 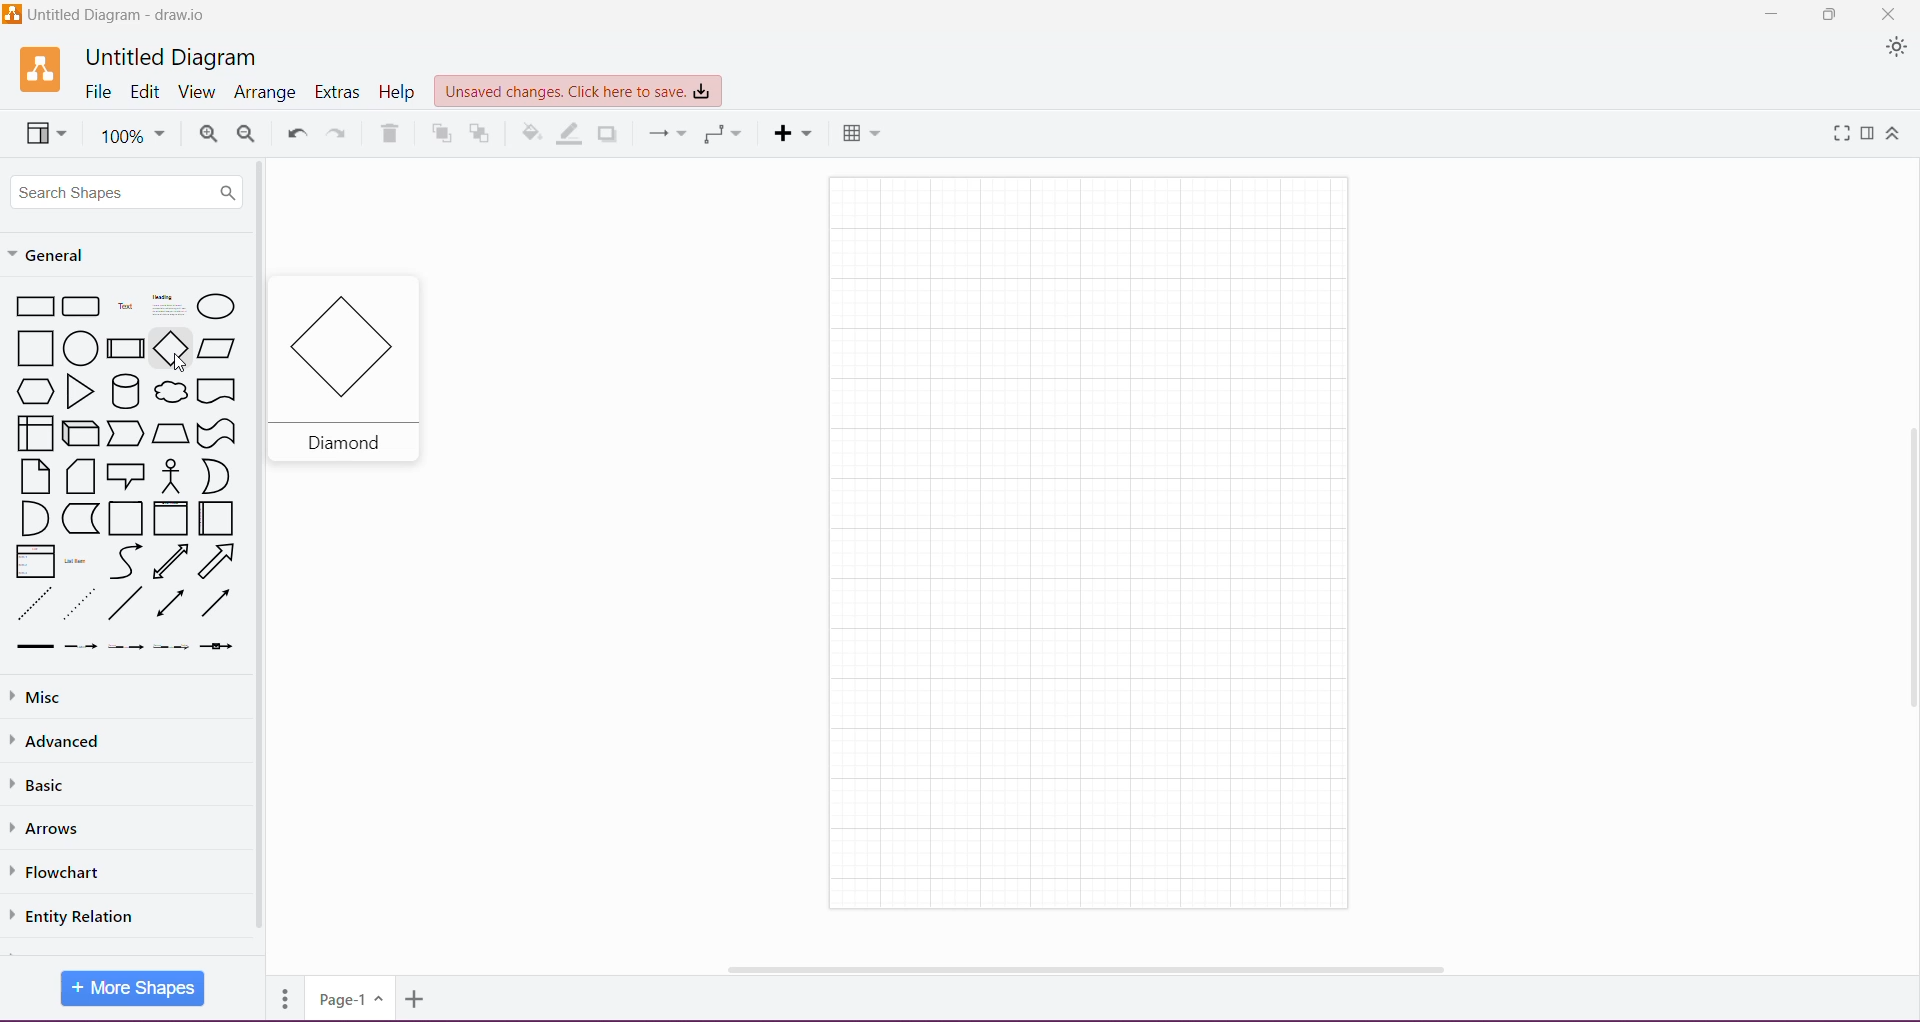 What do you see at coordinates (1868, 134) in the screenshot?
I see `Format` at bounding box center [1868, 134].